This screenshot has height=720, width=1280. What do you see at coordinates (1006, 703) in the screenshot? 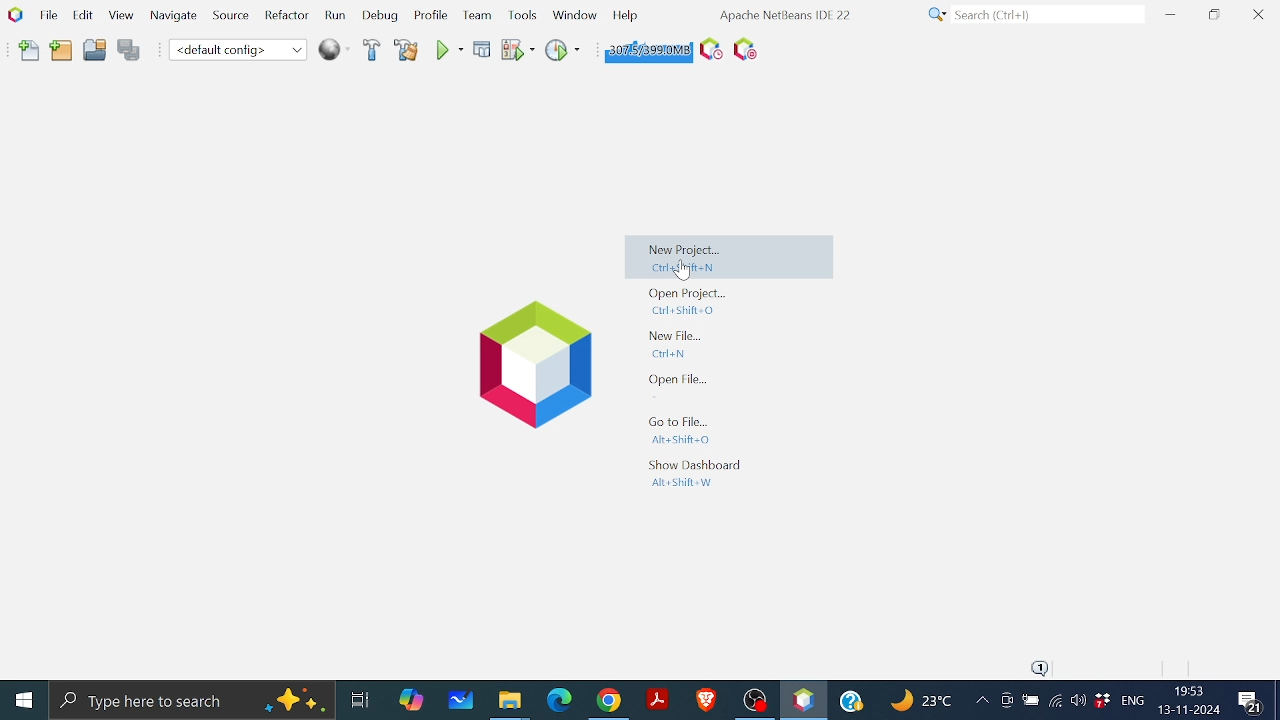
I see `Meet now` at bounding box center [1006, 703].